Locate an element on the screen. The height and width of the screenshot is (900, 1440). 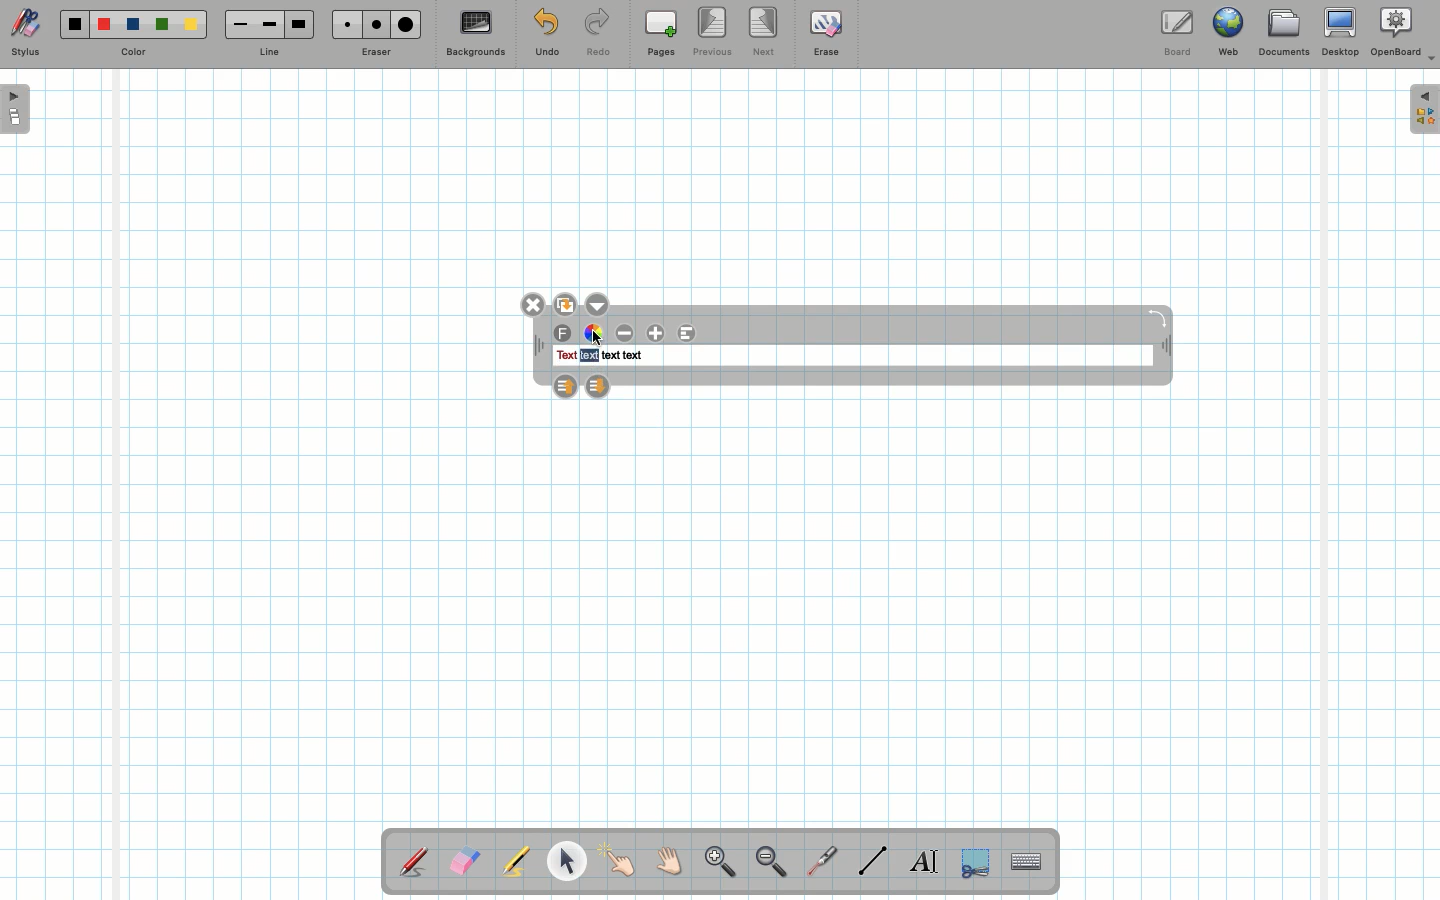
Alignment is located at coordinates (690, 334).